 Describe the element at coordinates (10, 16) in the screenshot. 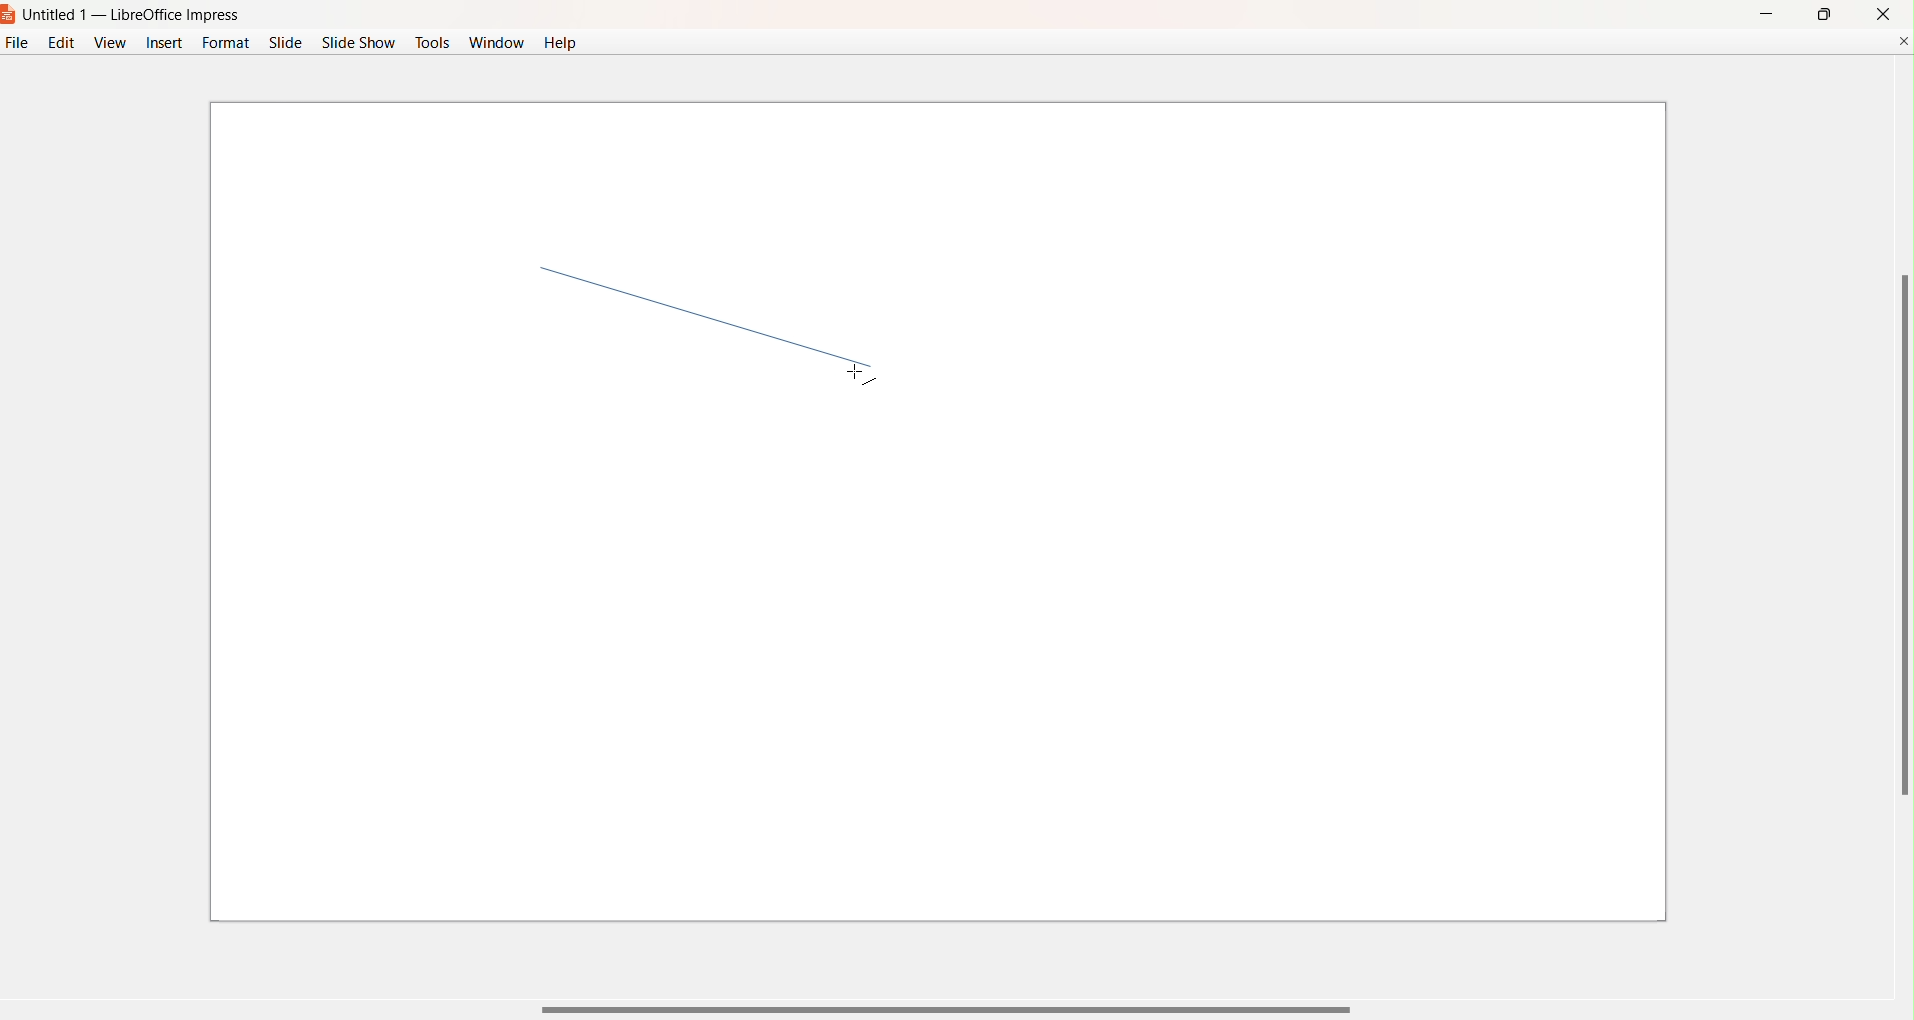

I see `Logo` at that location.